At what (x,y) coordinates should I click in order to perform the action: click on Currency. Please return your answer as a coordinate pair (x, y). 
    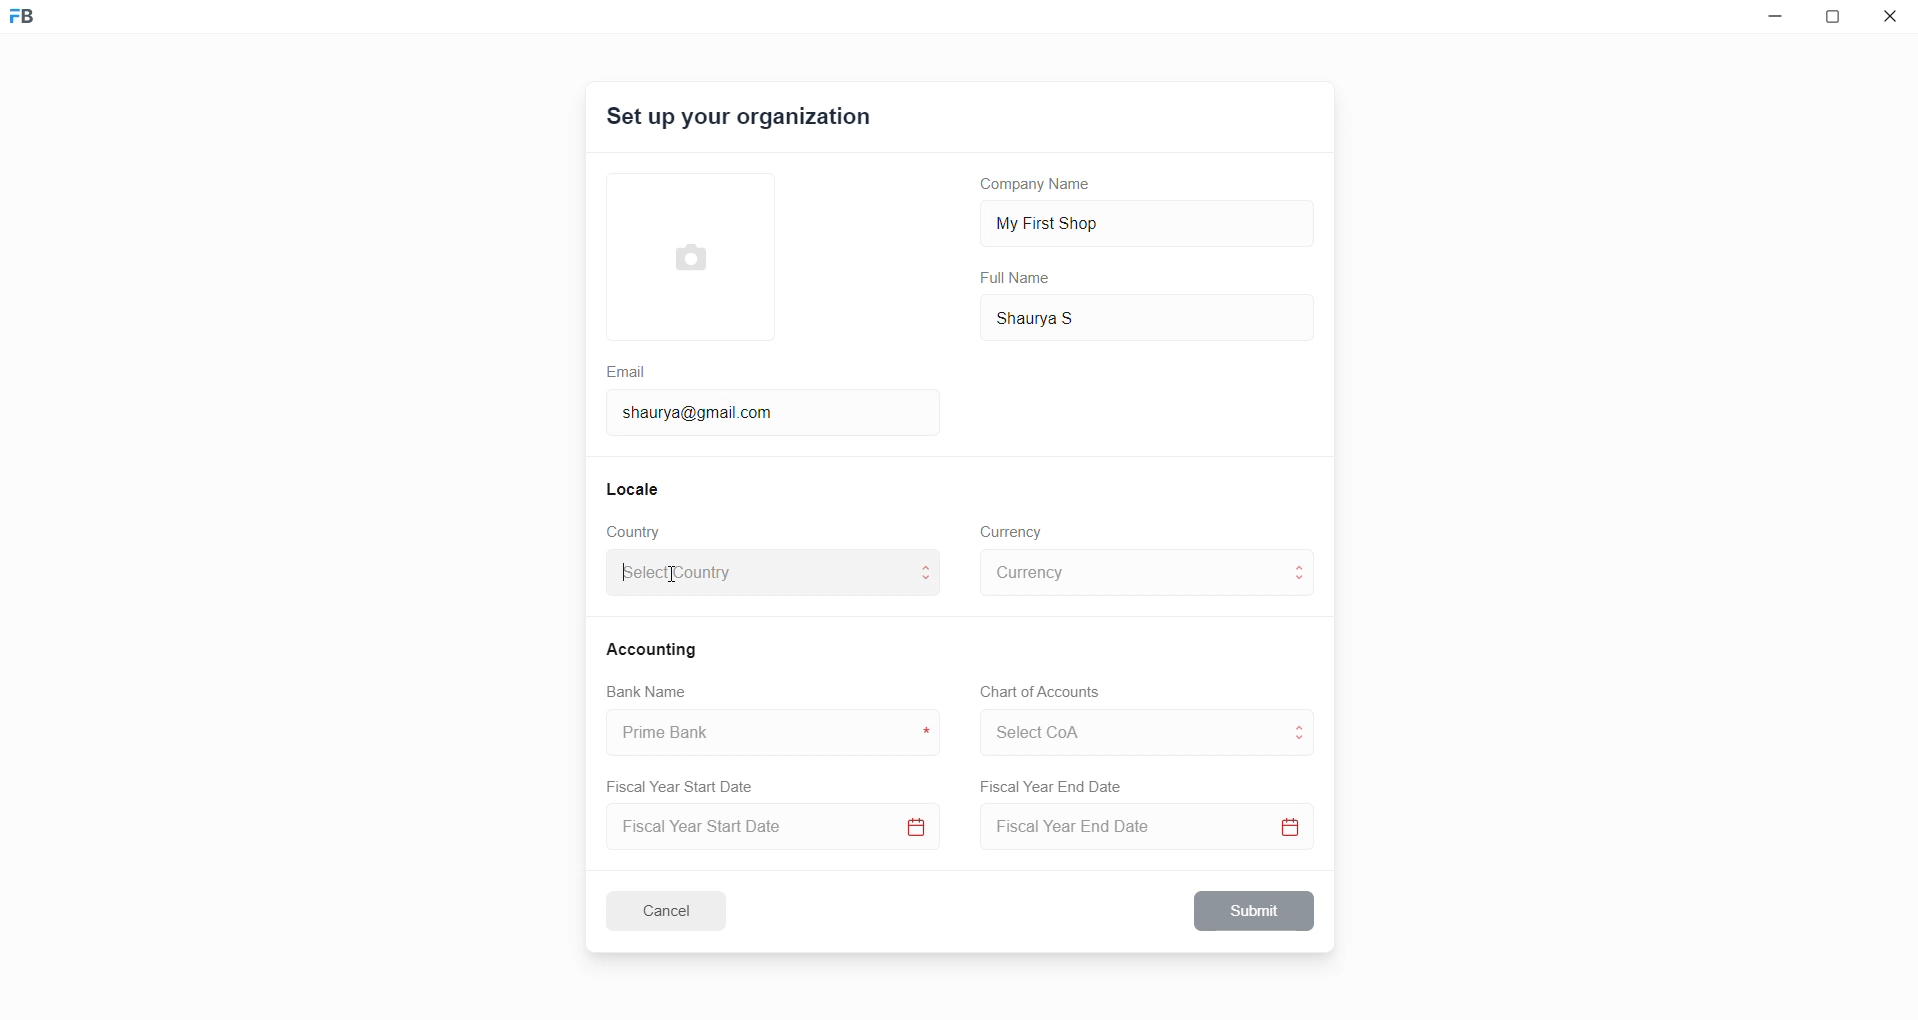
    Looking at the image, I should click on (1014, 530).